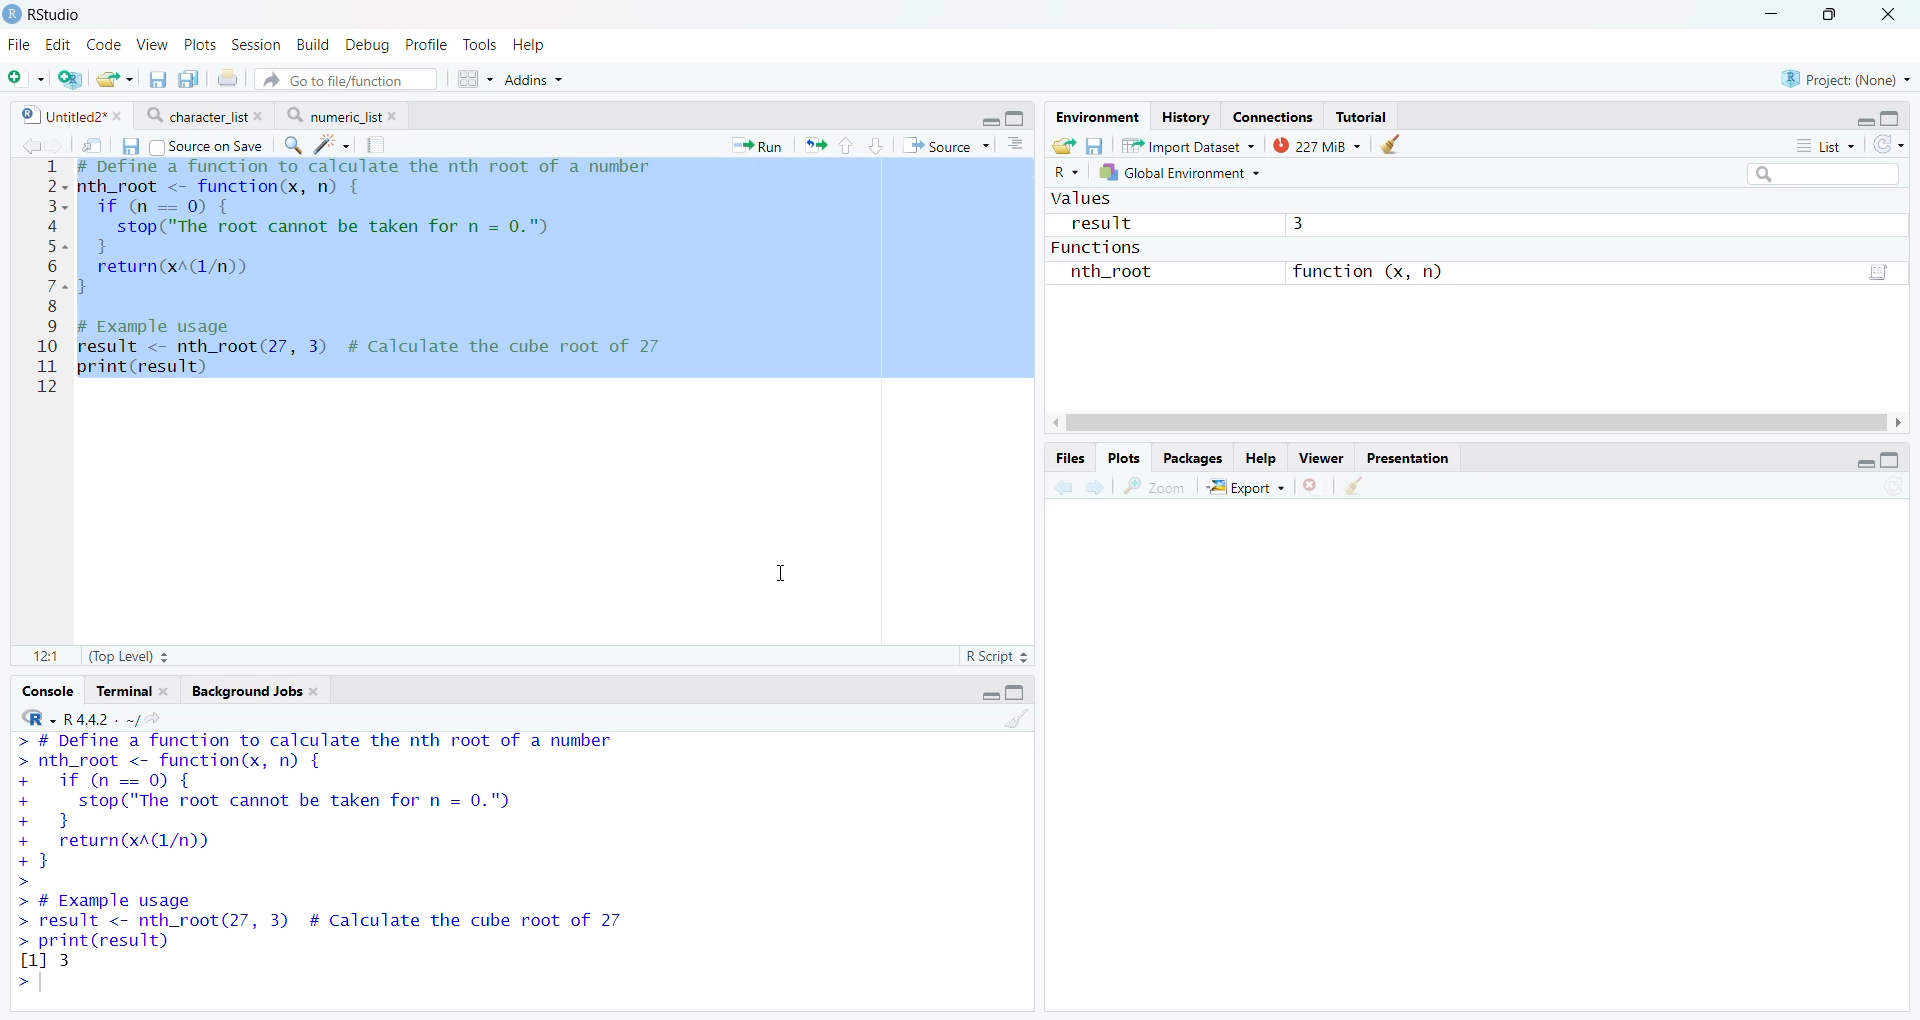 Image resolution: width=1920 pixels, height=1020 pixels. I want to click on Save, so click(132, 147).